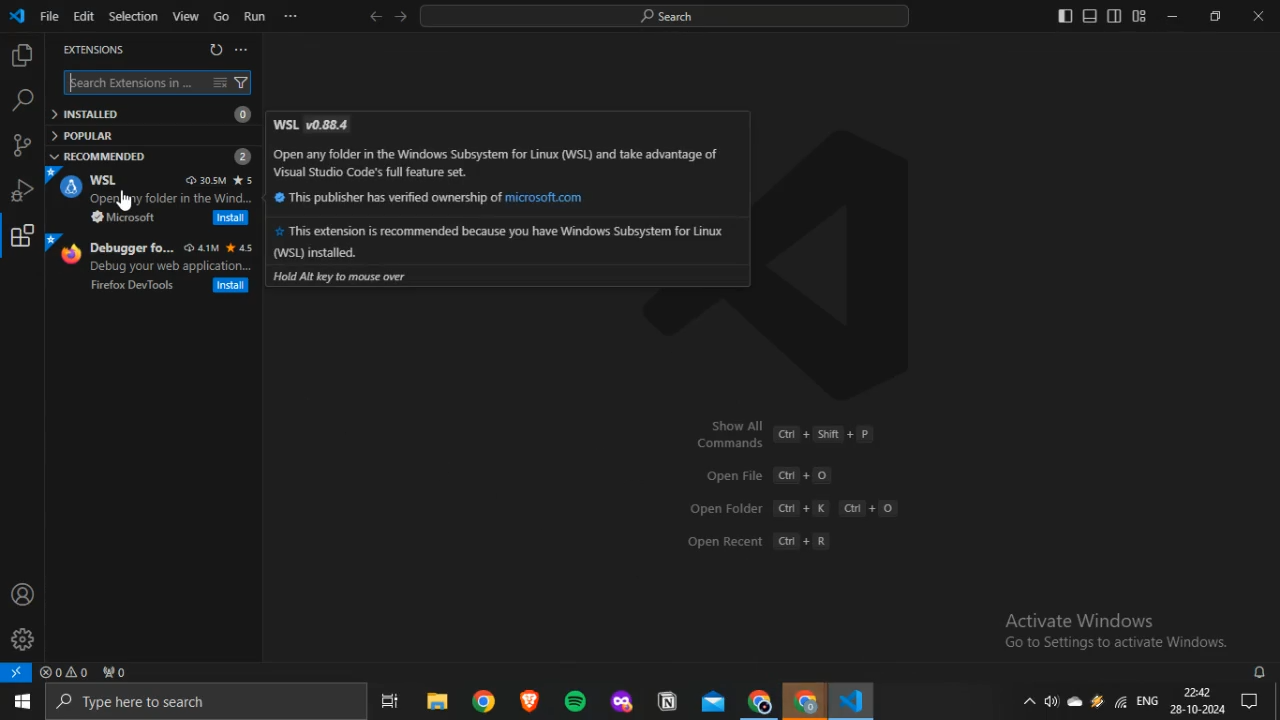 The image size is (1280, 720). I want to click on start, so click(21, 702).